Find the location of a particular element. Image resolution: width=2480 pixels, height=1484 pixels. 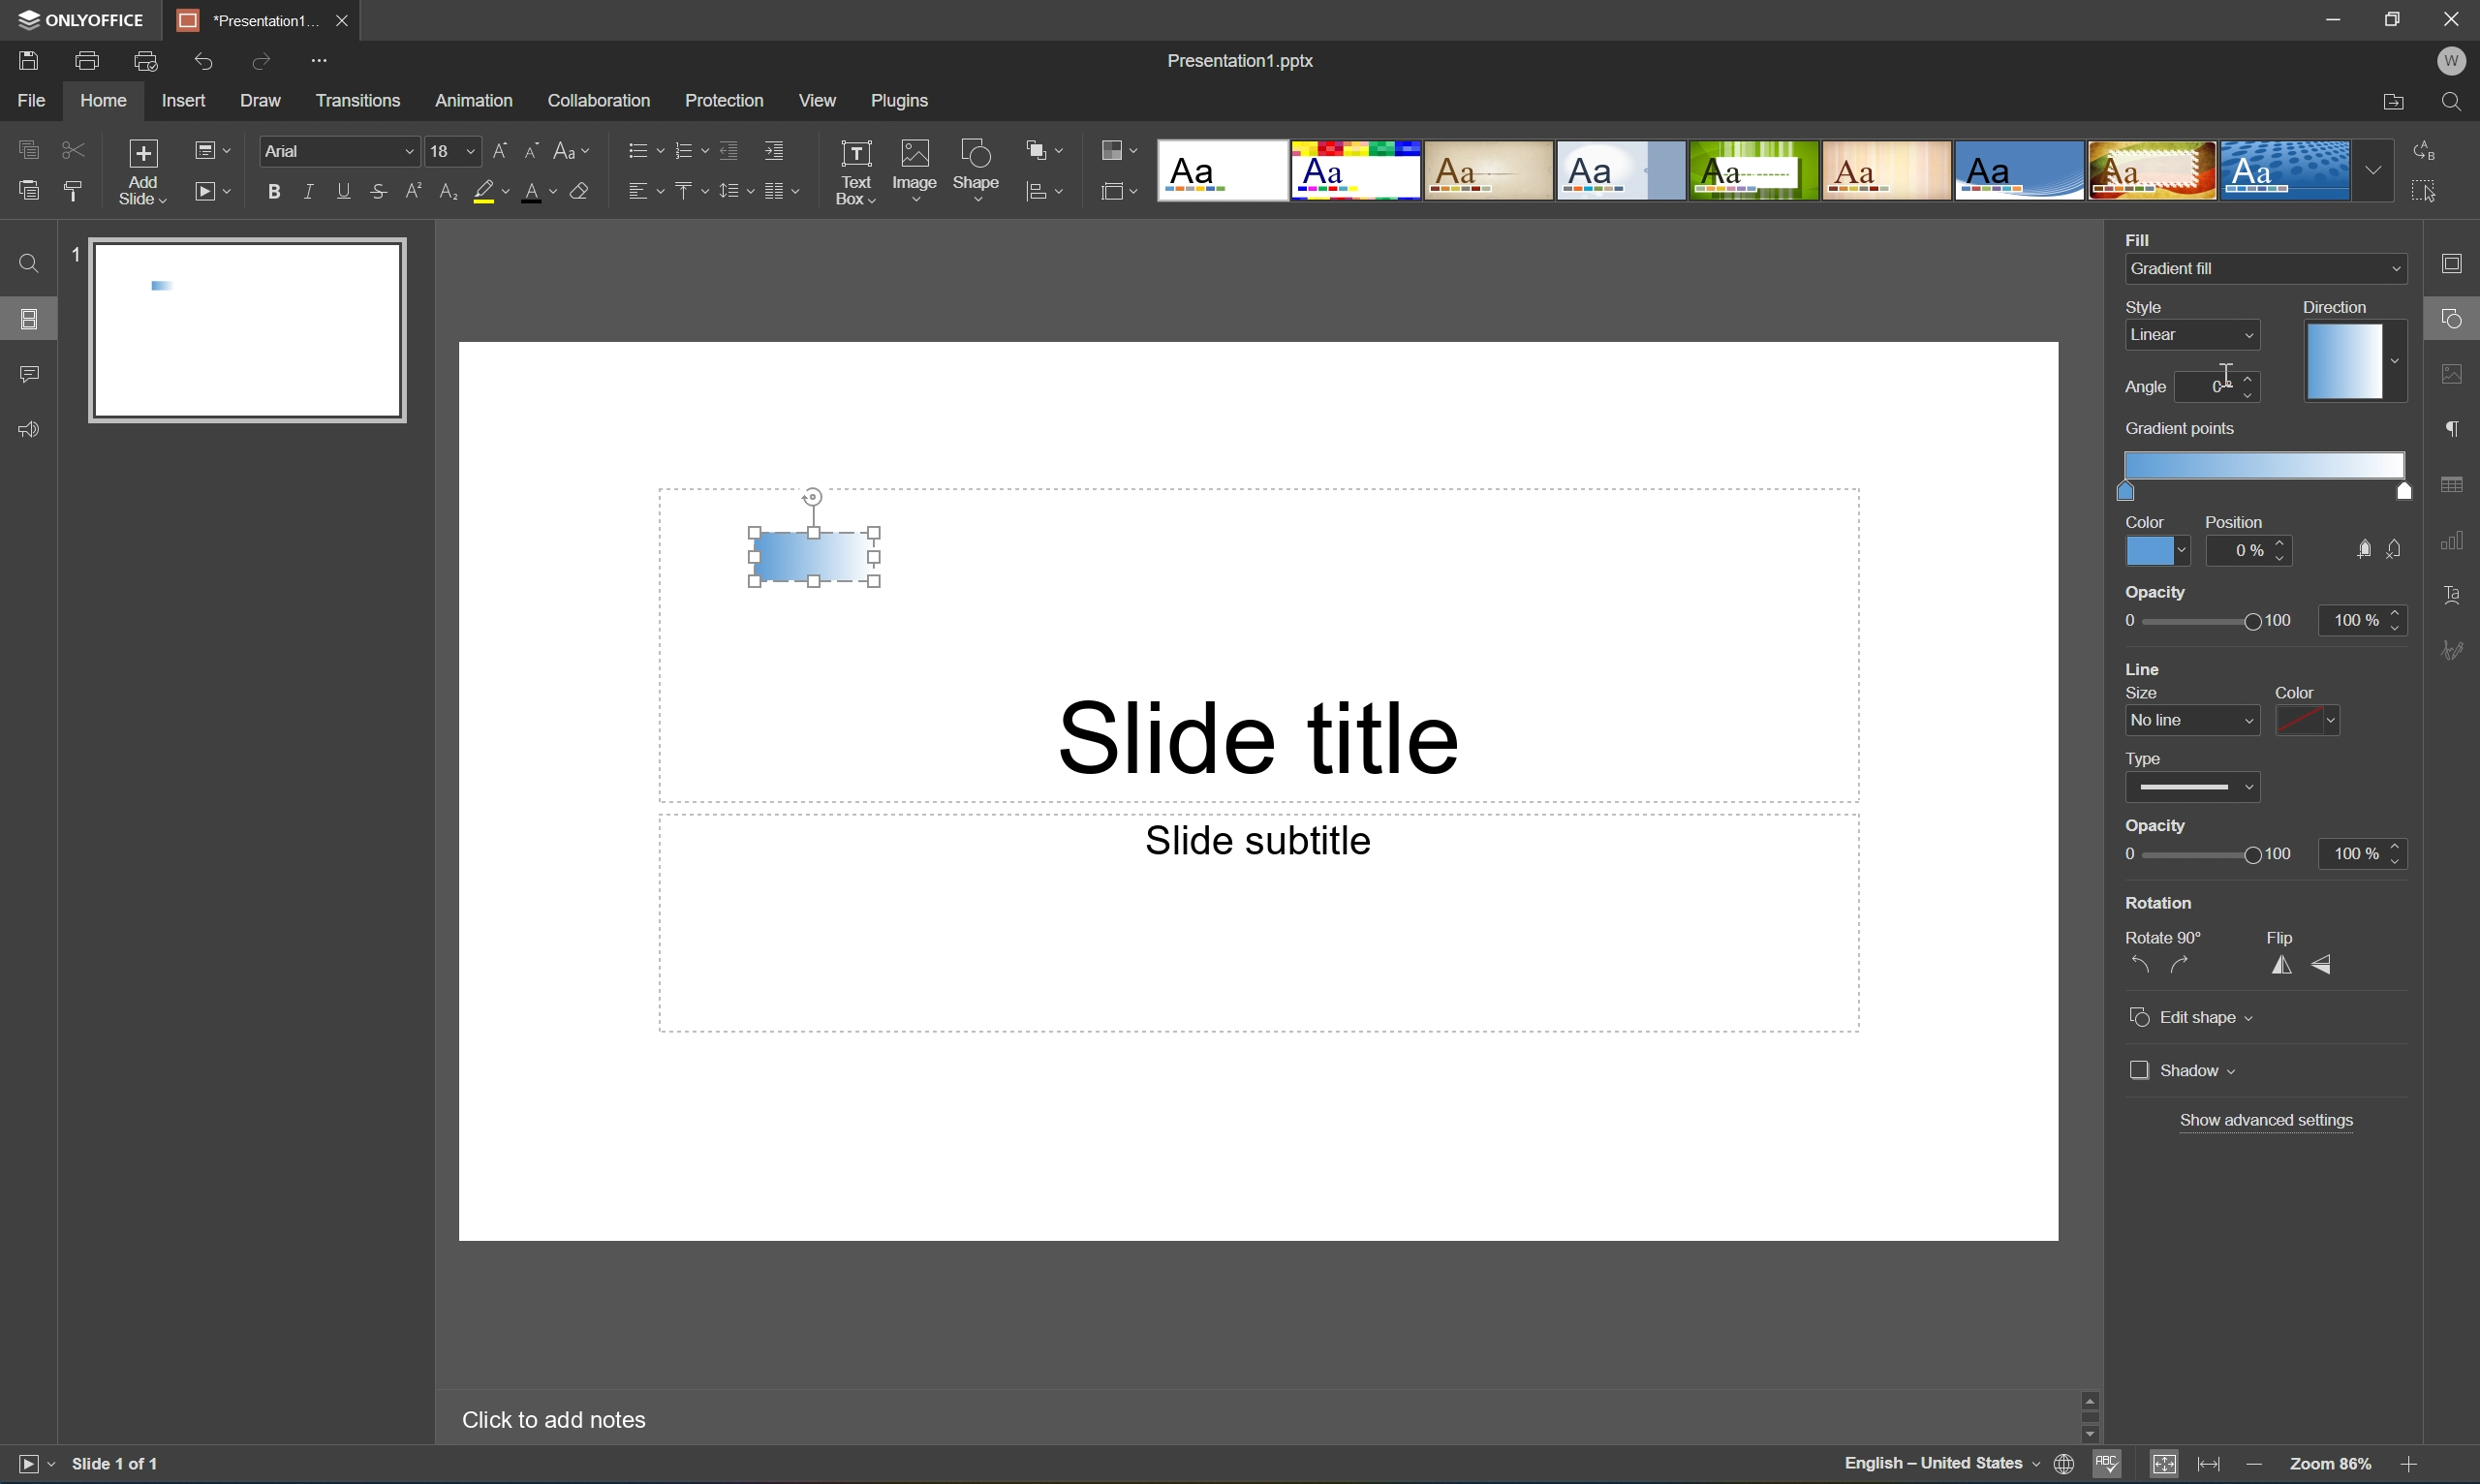

Italic is located at coordinates (307, 192).